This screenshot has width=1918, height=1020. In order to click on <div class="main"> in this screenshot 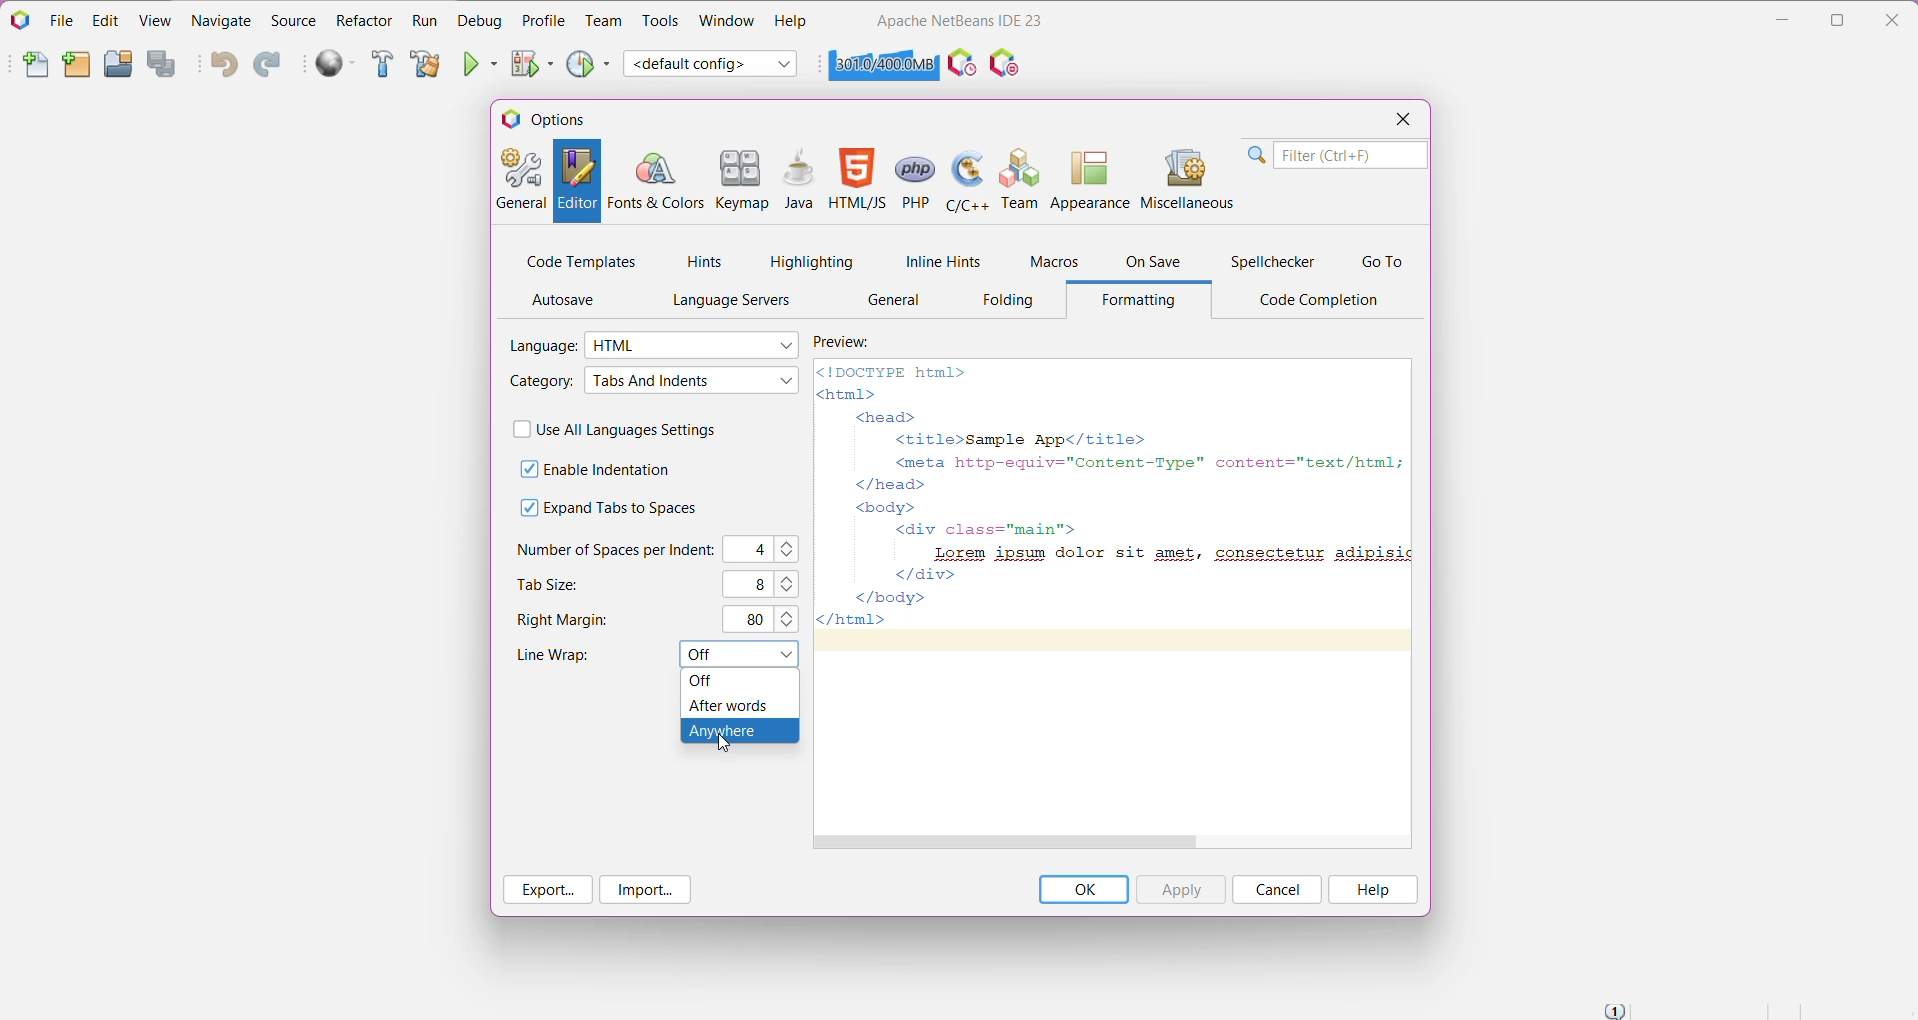, I will do `click(986, 530)`.